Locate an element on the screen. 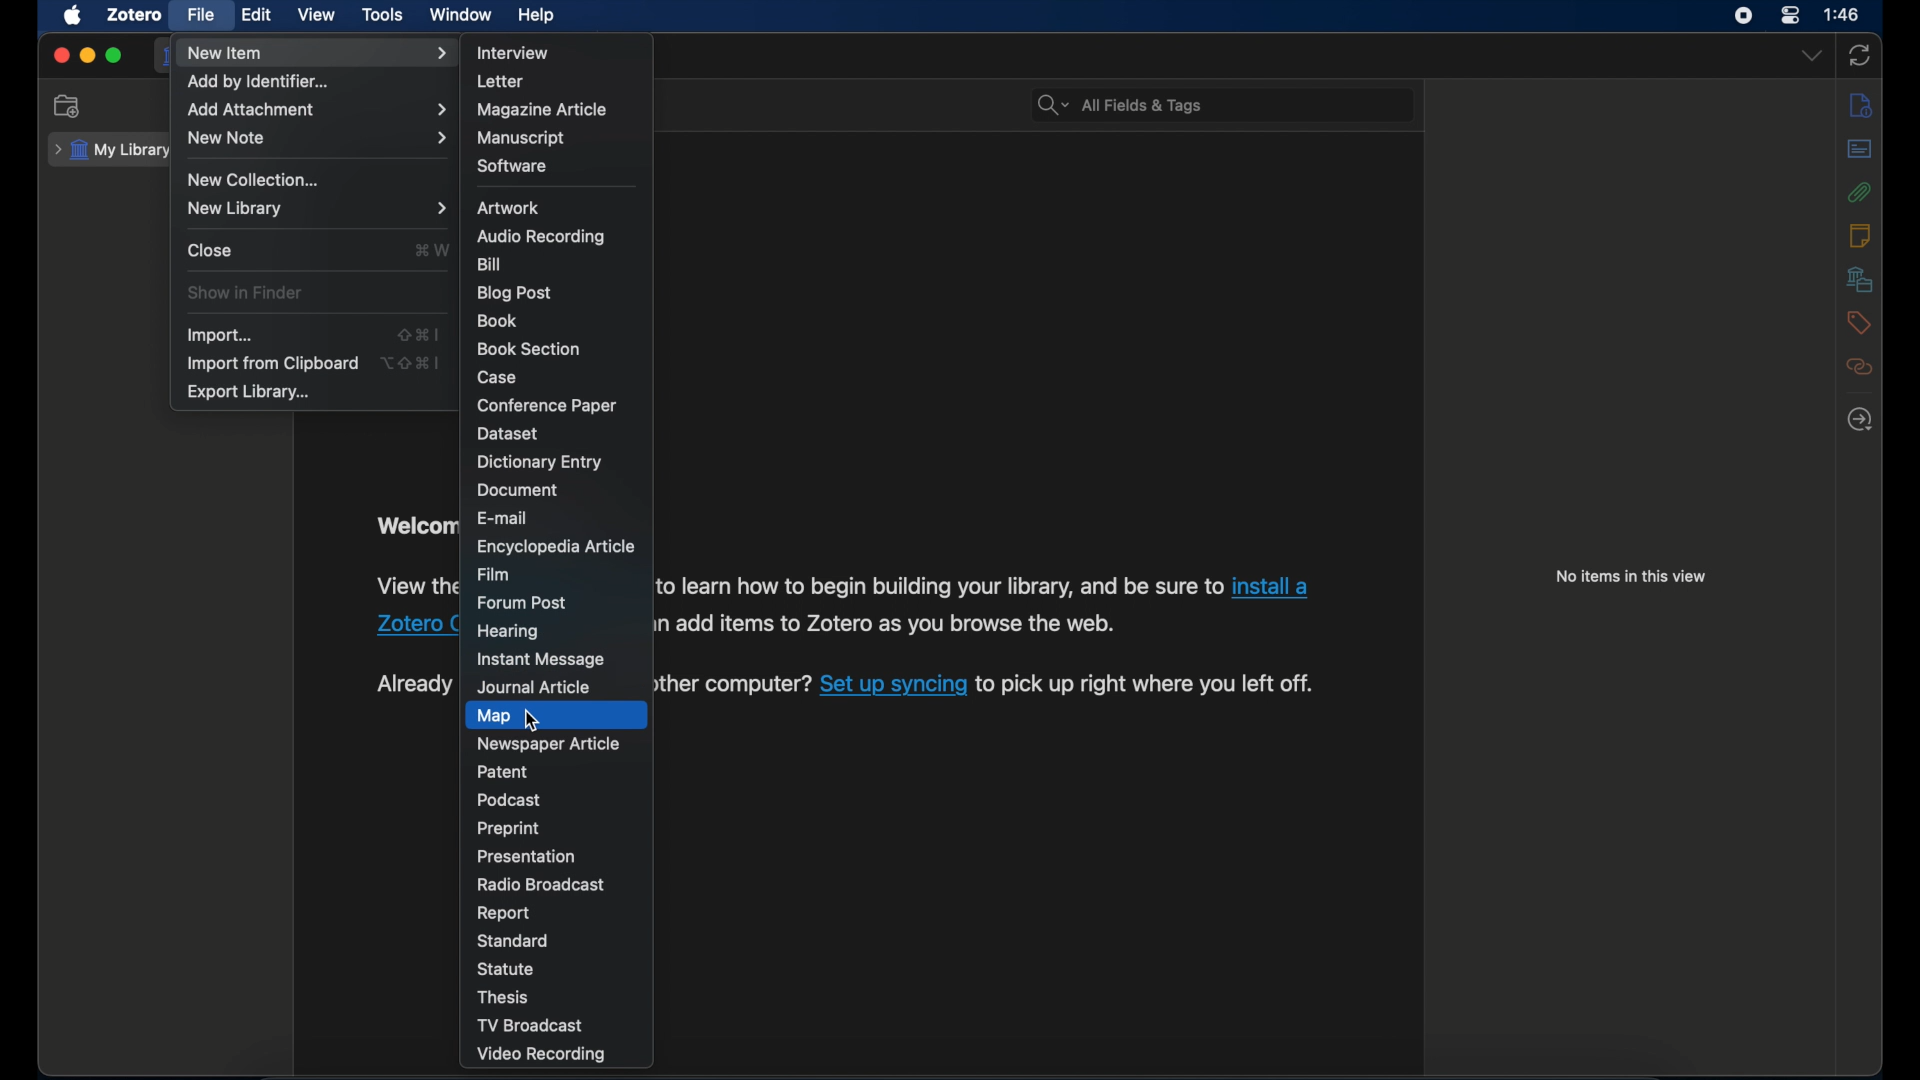 Image resolution: width=1920 pixels, height=1080 pixels. close is located at coordinates (60, 56).